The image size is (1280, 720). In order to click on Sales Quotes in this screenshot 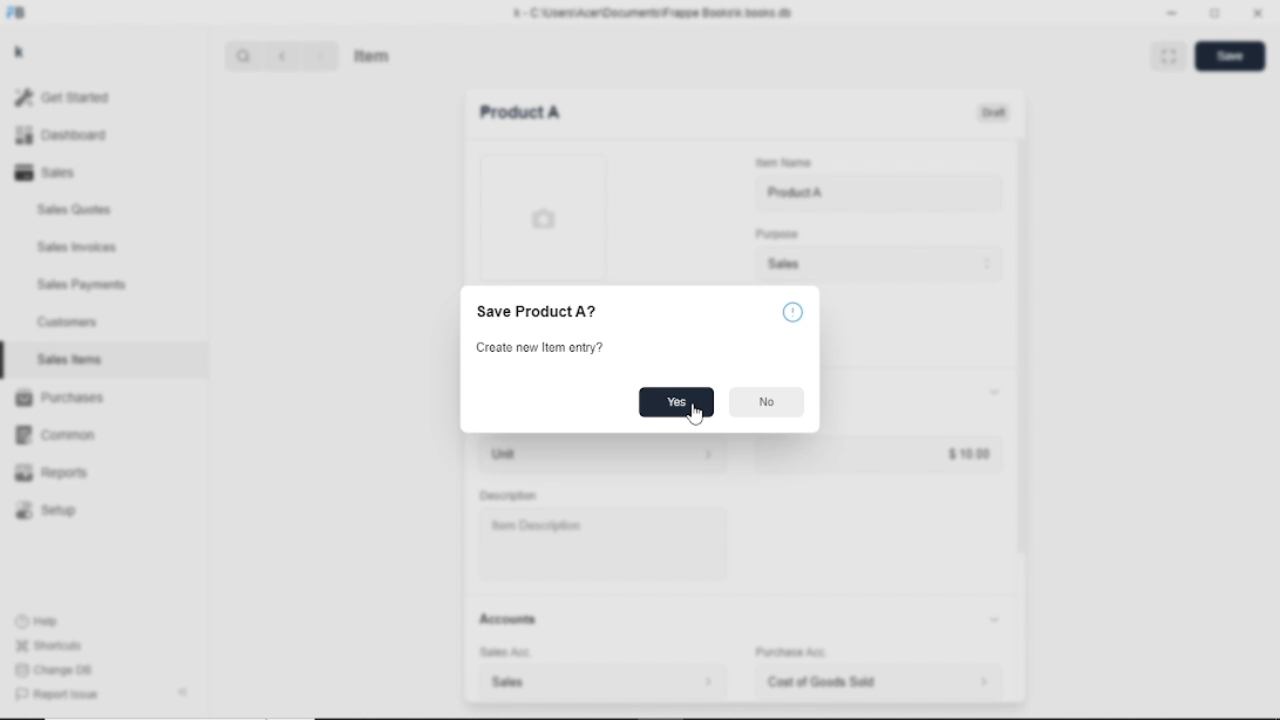, I will do `click(76, 210)`.